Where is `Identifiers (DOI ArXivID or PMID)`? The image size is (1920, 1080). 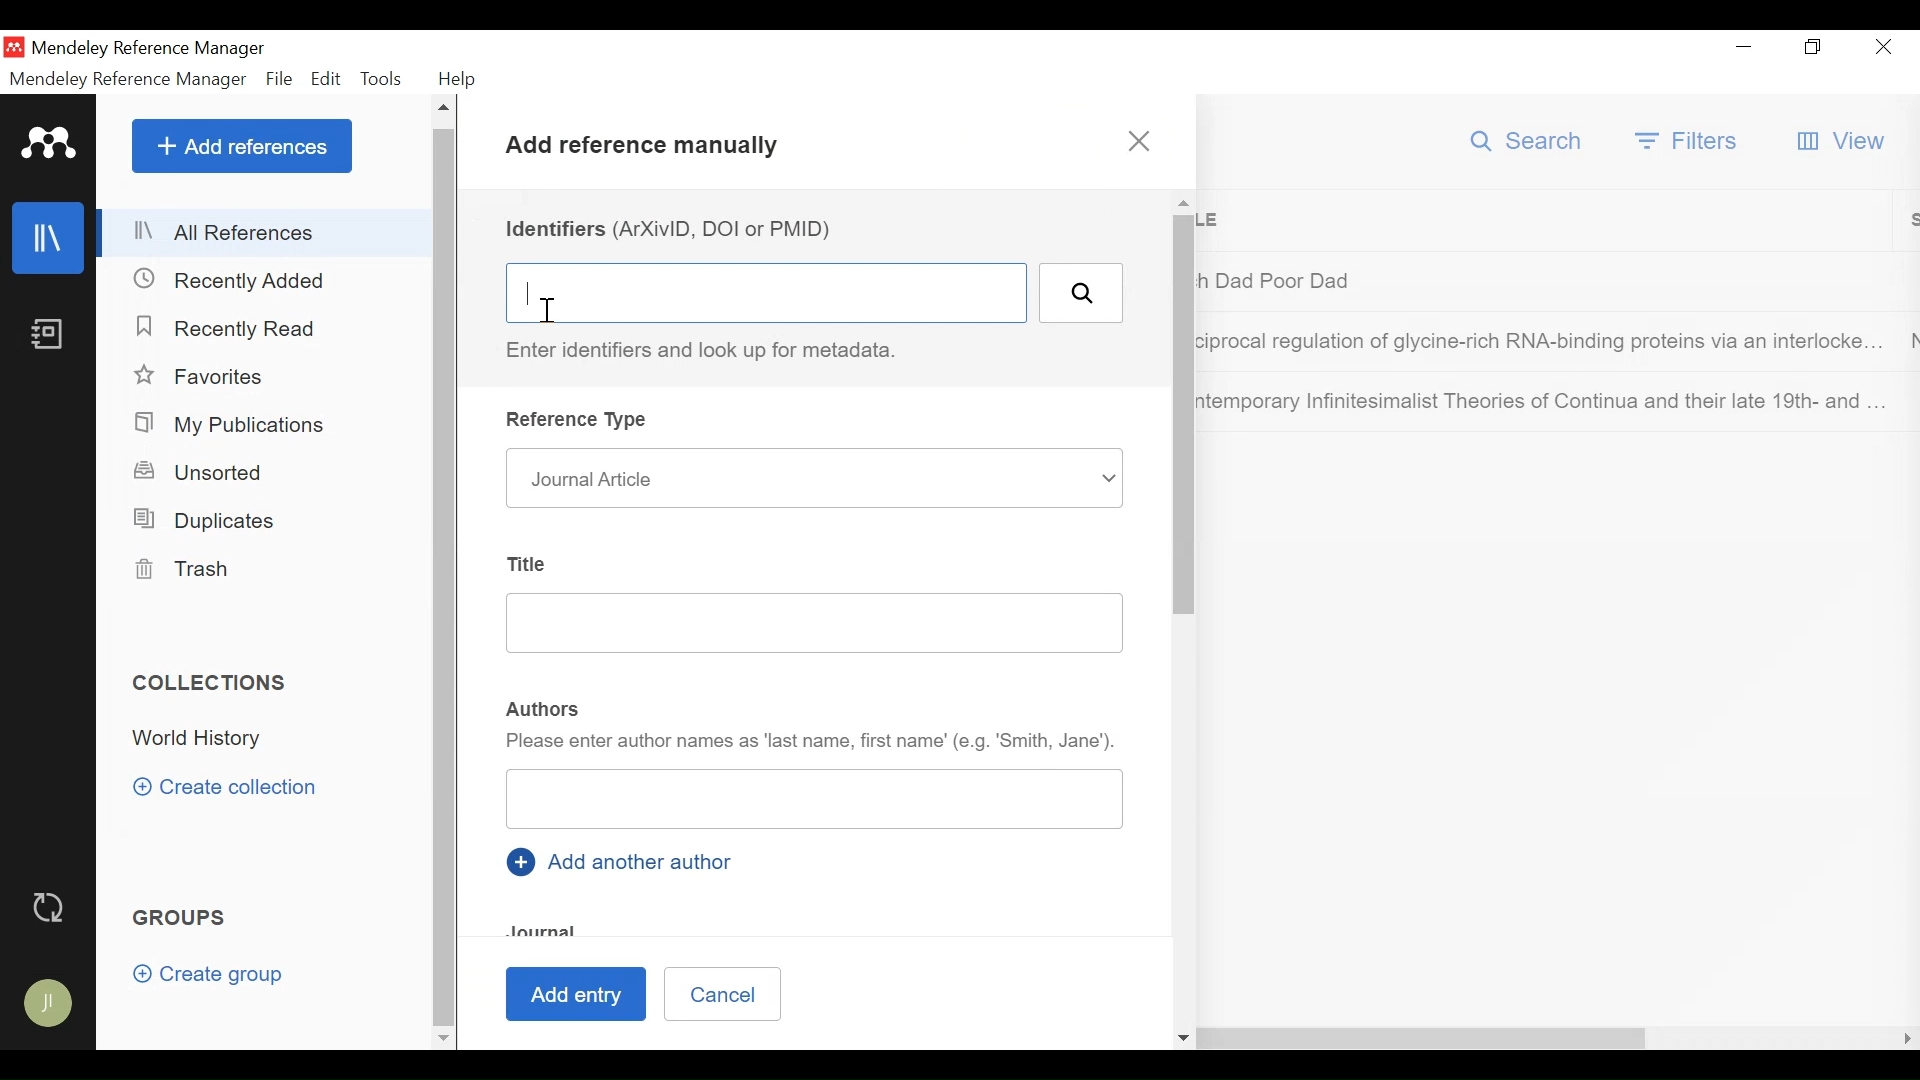
Identifiers (DOI ArXivID or PMID) is located at coordinates (675, 229).